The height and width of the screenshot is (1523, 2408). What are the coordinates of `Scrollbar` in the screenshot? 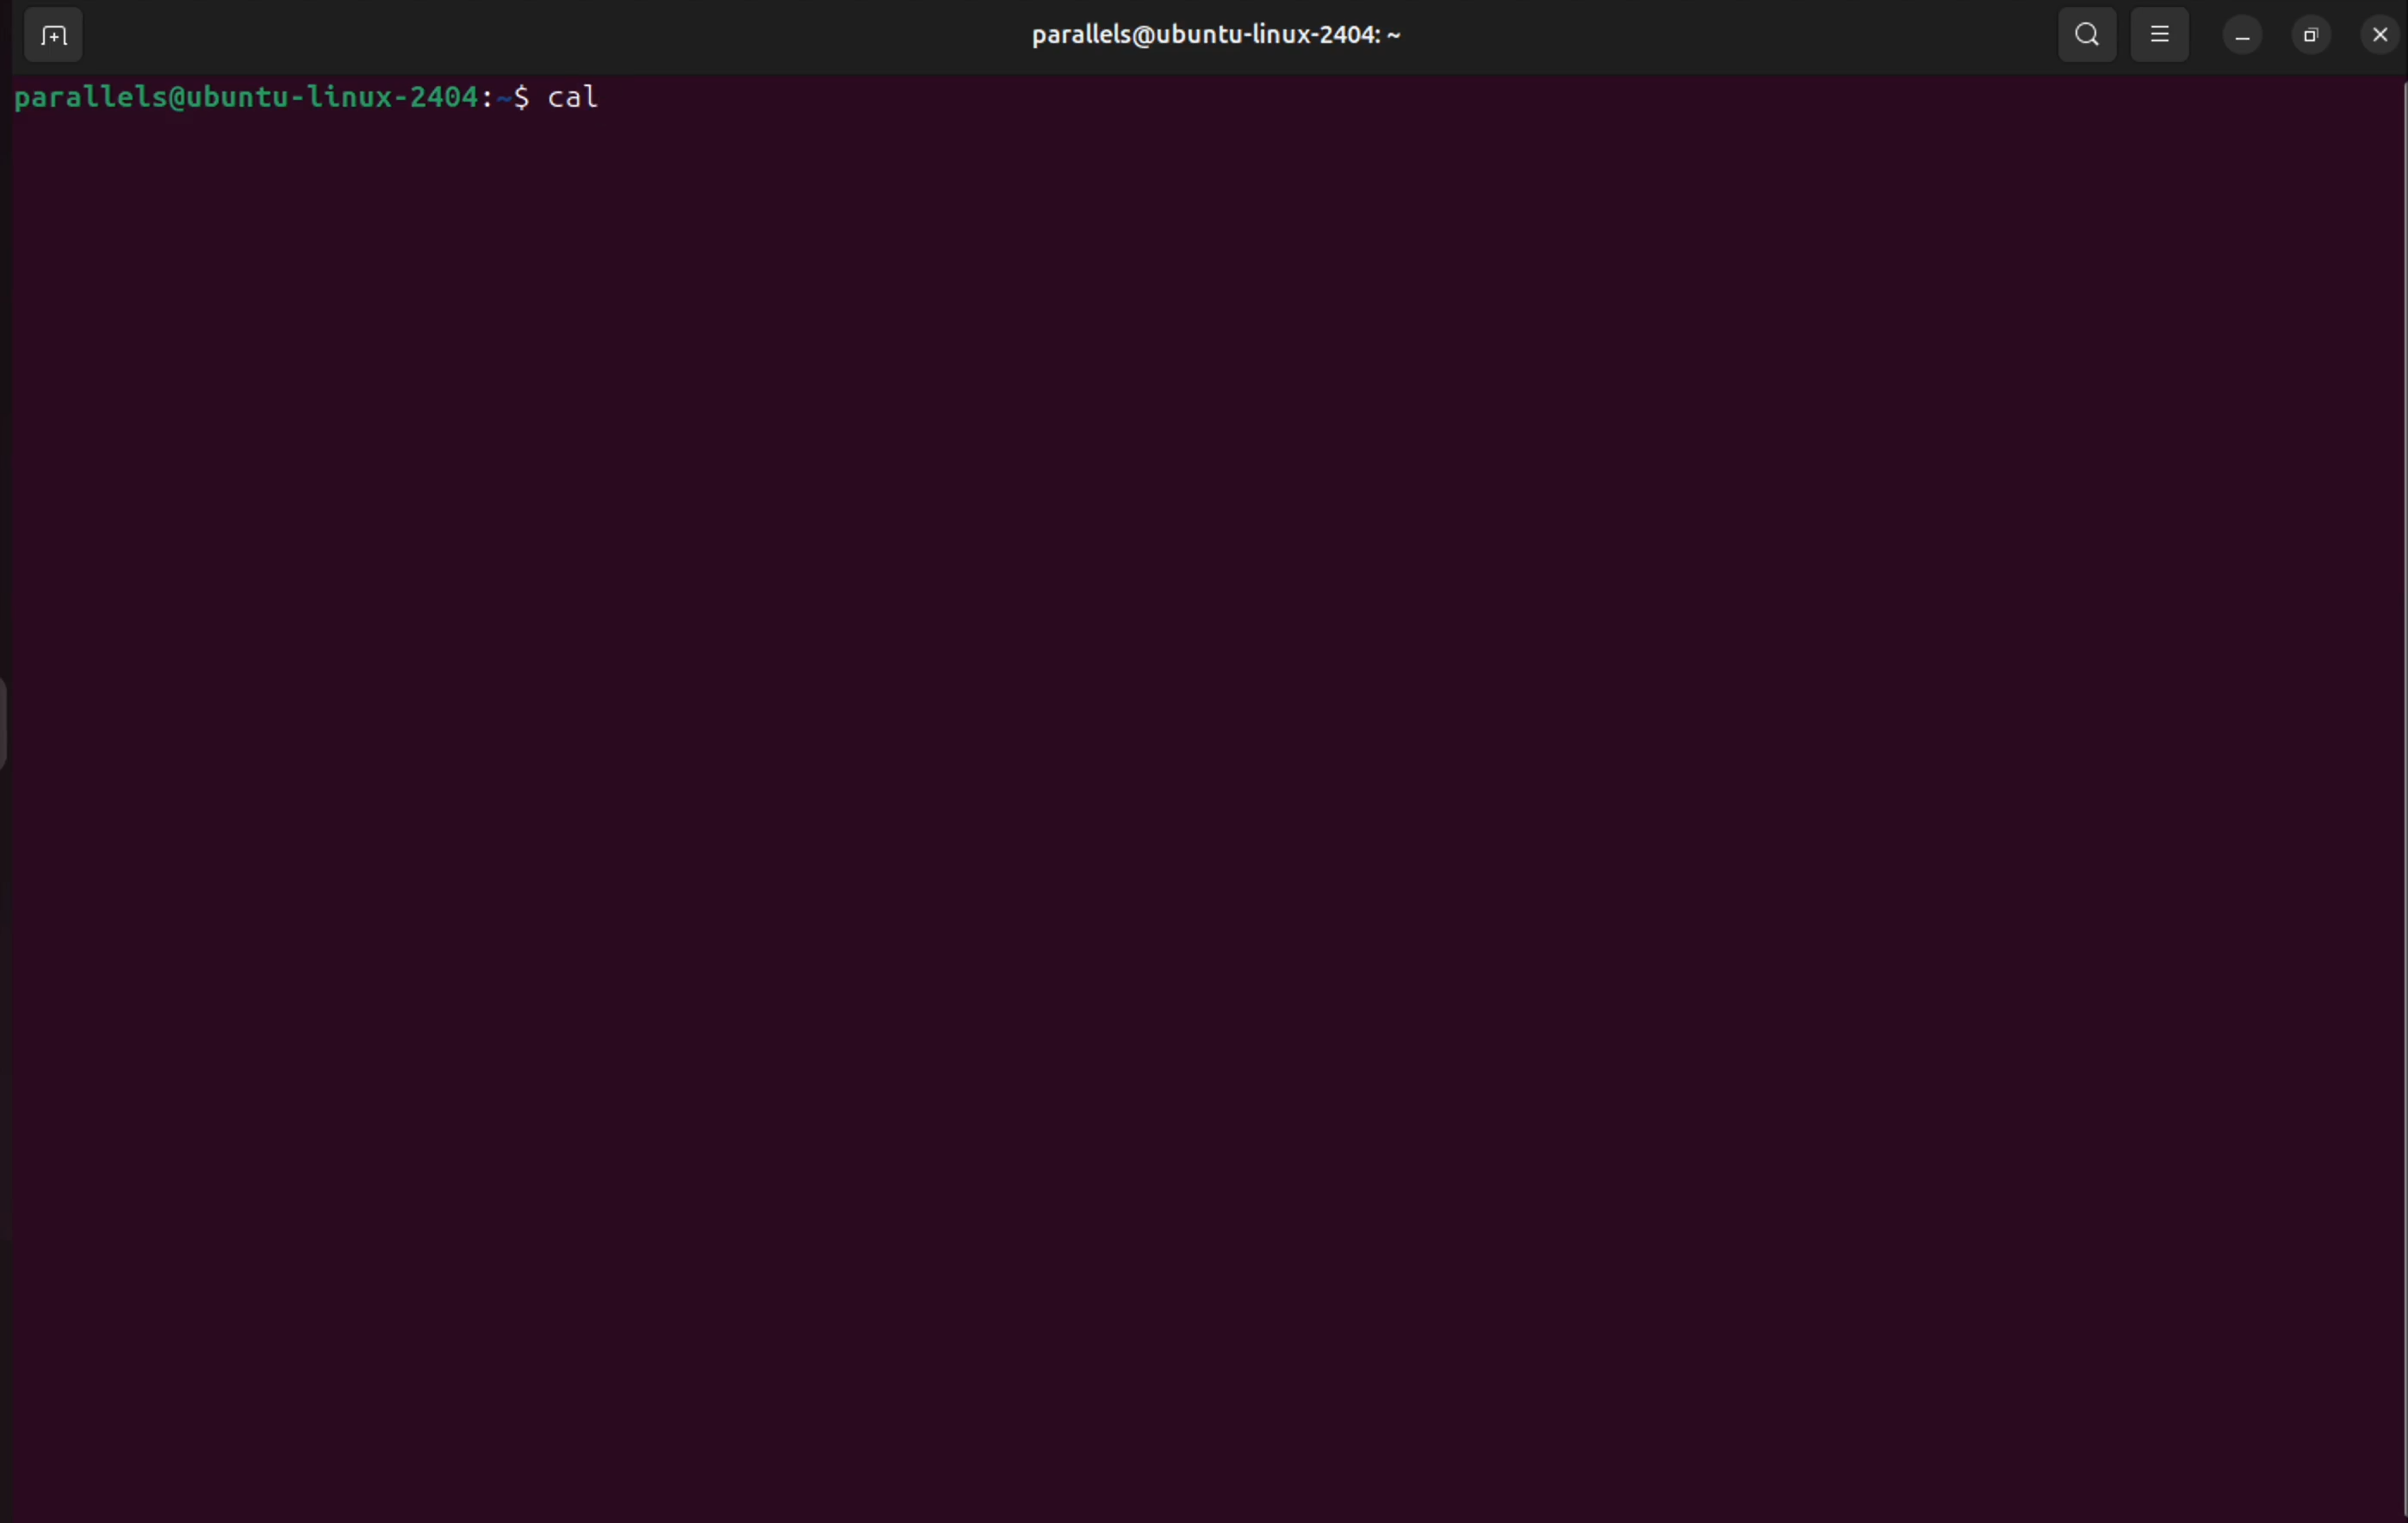 It's located at (2393, 765).